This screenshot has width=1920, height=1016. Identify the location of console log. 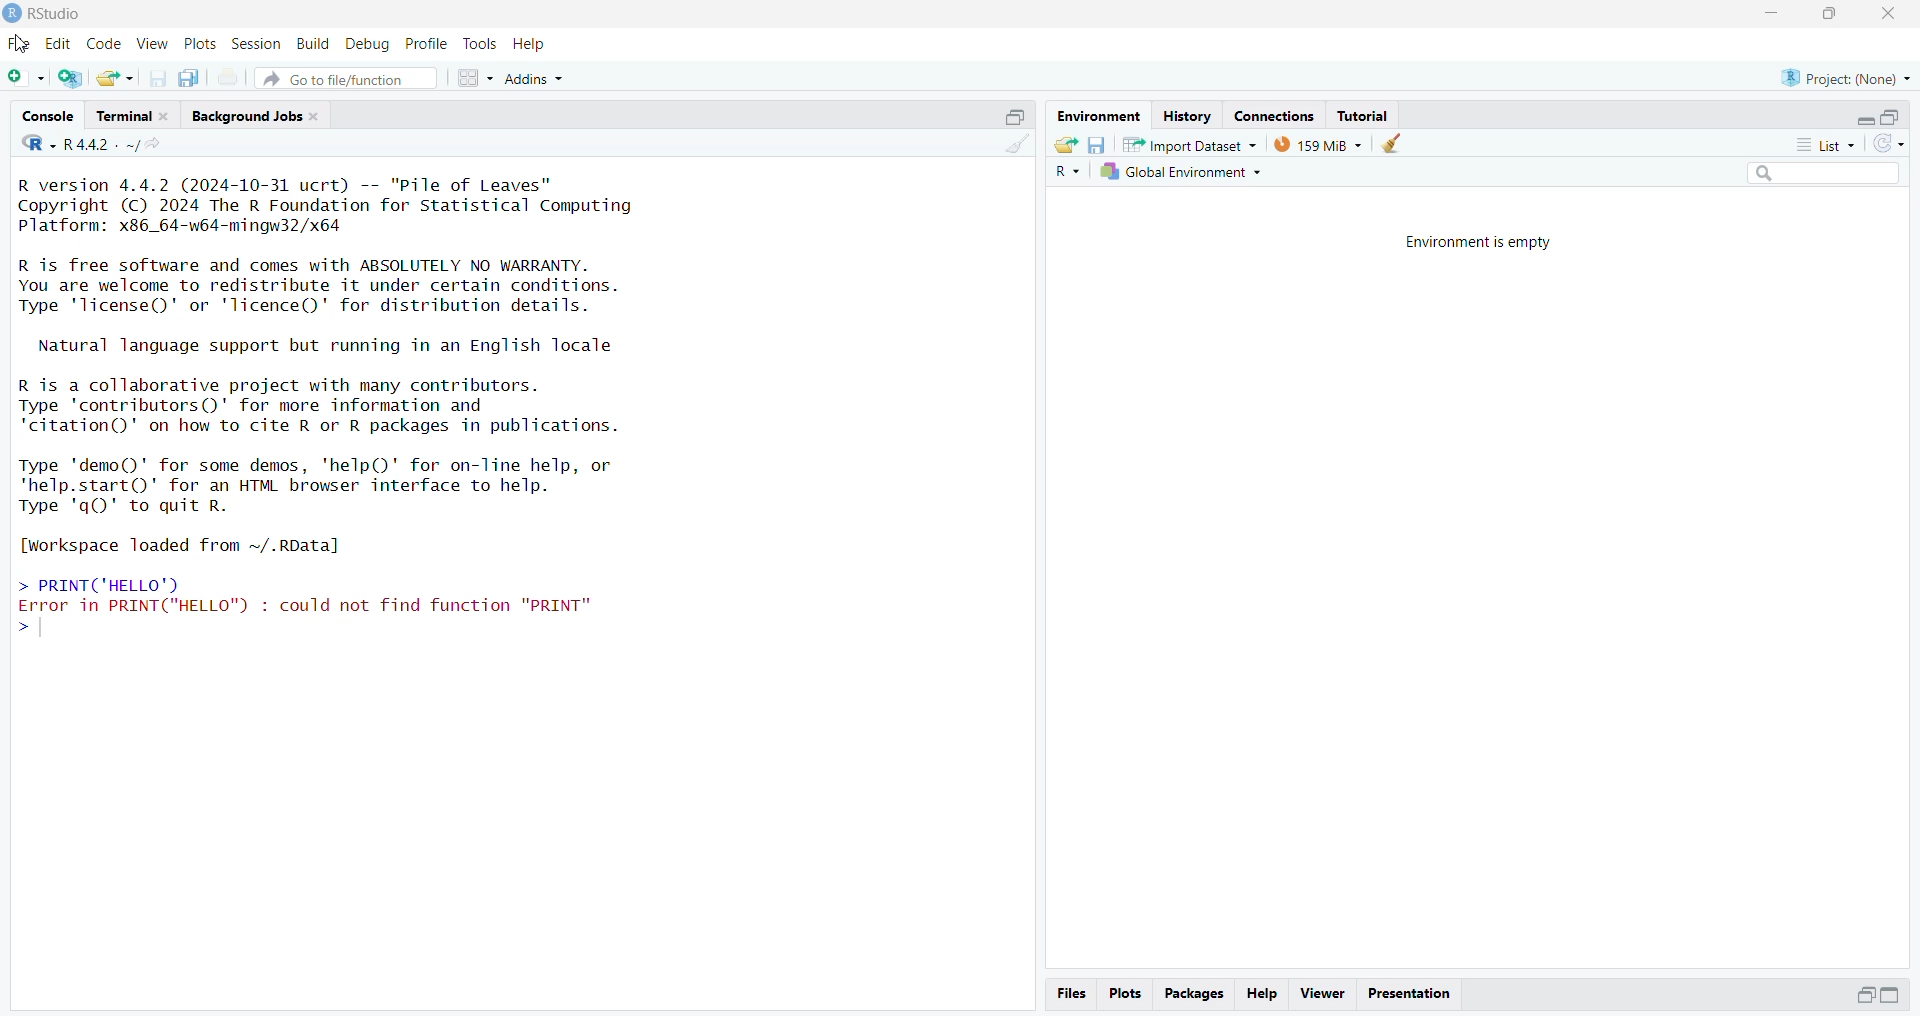
(445, 417).